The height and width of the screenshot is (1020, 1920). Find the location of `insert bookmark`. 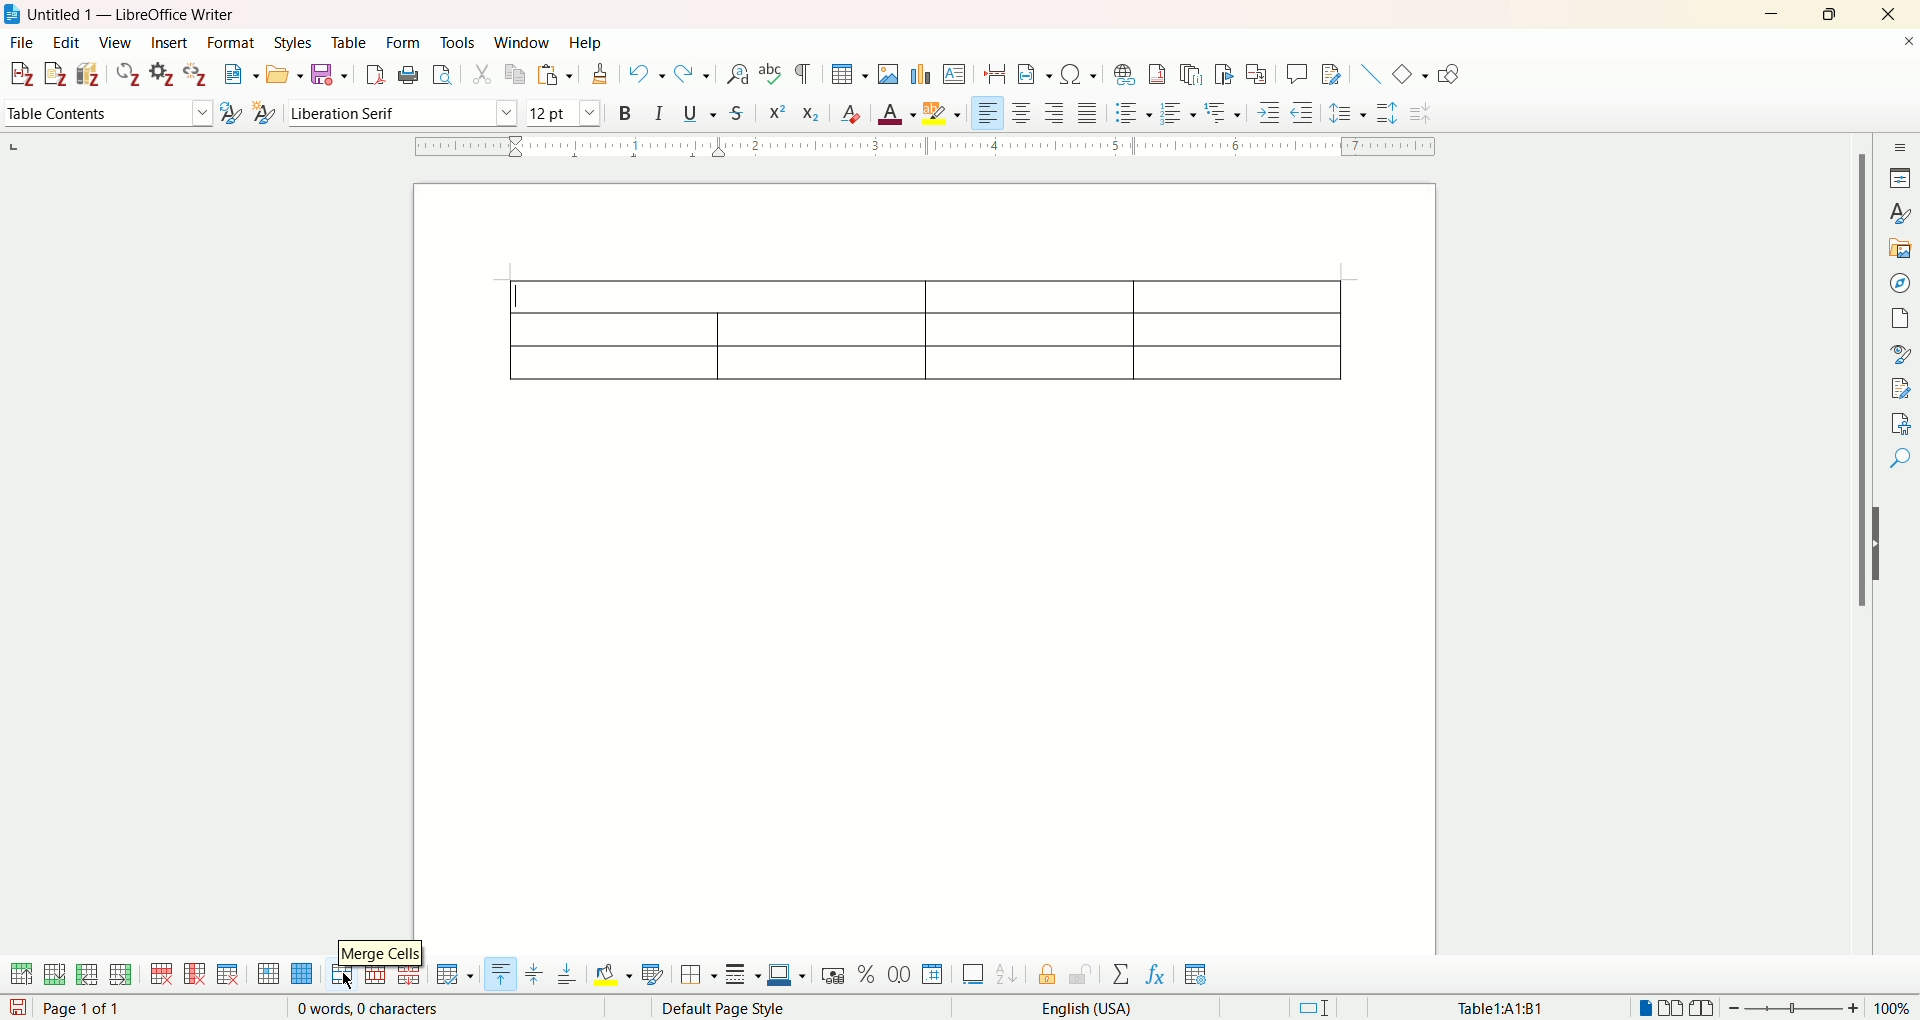

insert bookmark is located at coordinates (1224, 73).